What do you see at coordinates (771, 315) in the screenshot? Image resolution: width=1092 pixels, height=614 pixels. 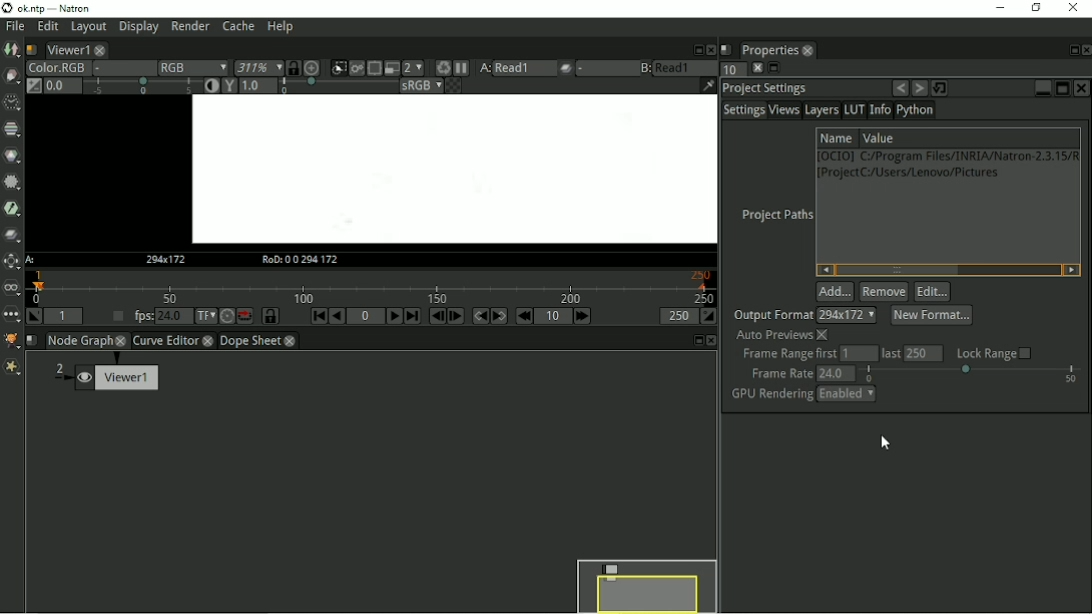 I see `Output Format` at bounding box center [771, 315].